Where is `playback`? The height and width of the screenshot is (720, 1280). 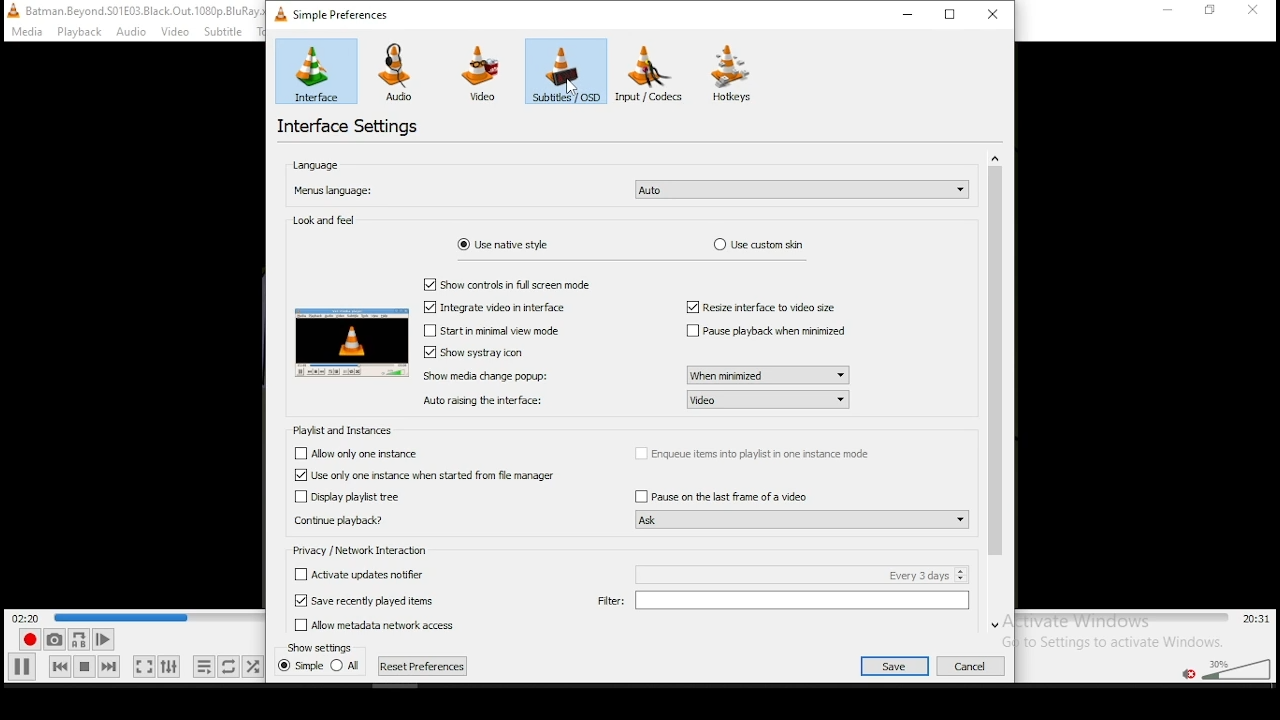 playback is located at coordinates (81, 32).